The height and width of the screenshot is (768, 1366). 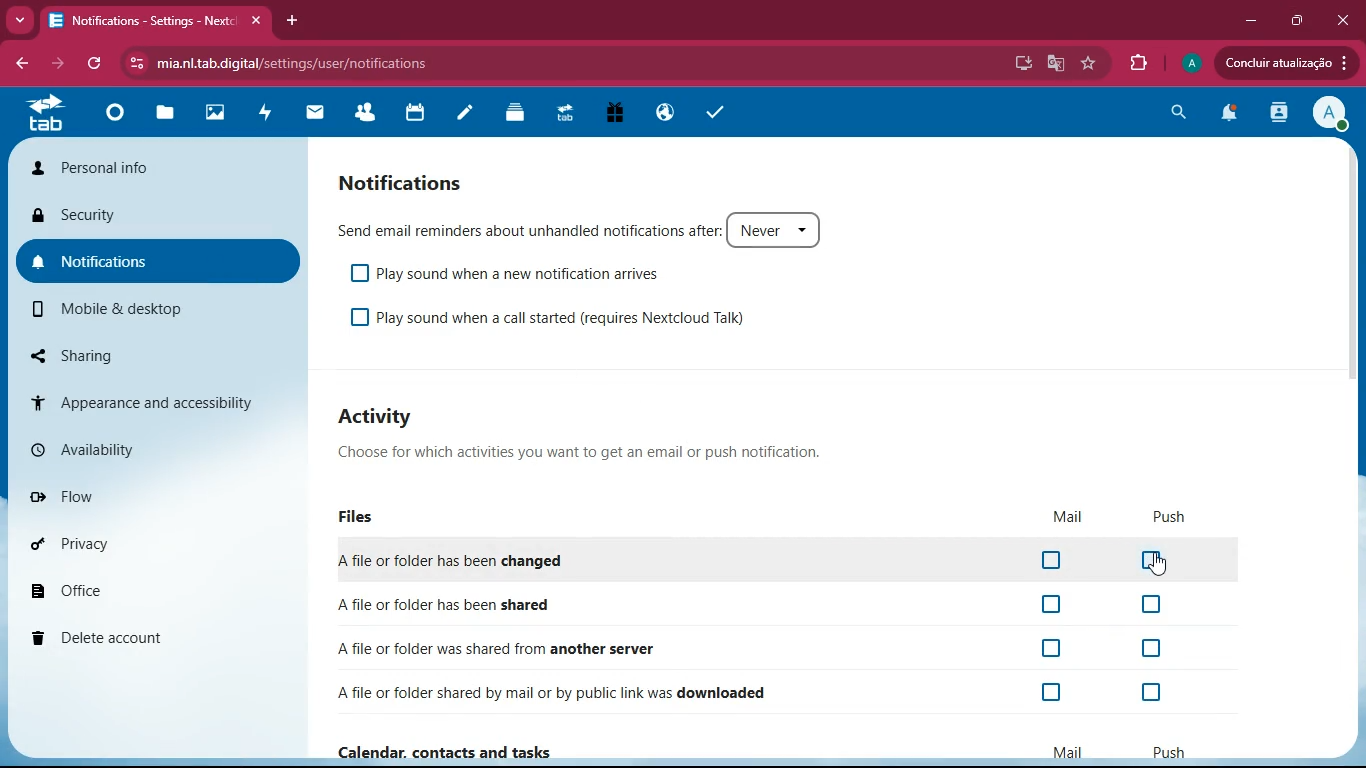 I want to click on minimize, so click(x=1250, y=19).